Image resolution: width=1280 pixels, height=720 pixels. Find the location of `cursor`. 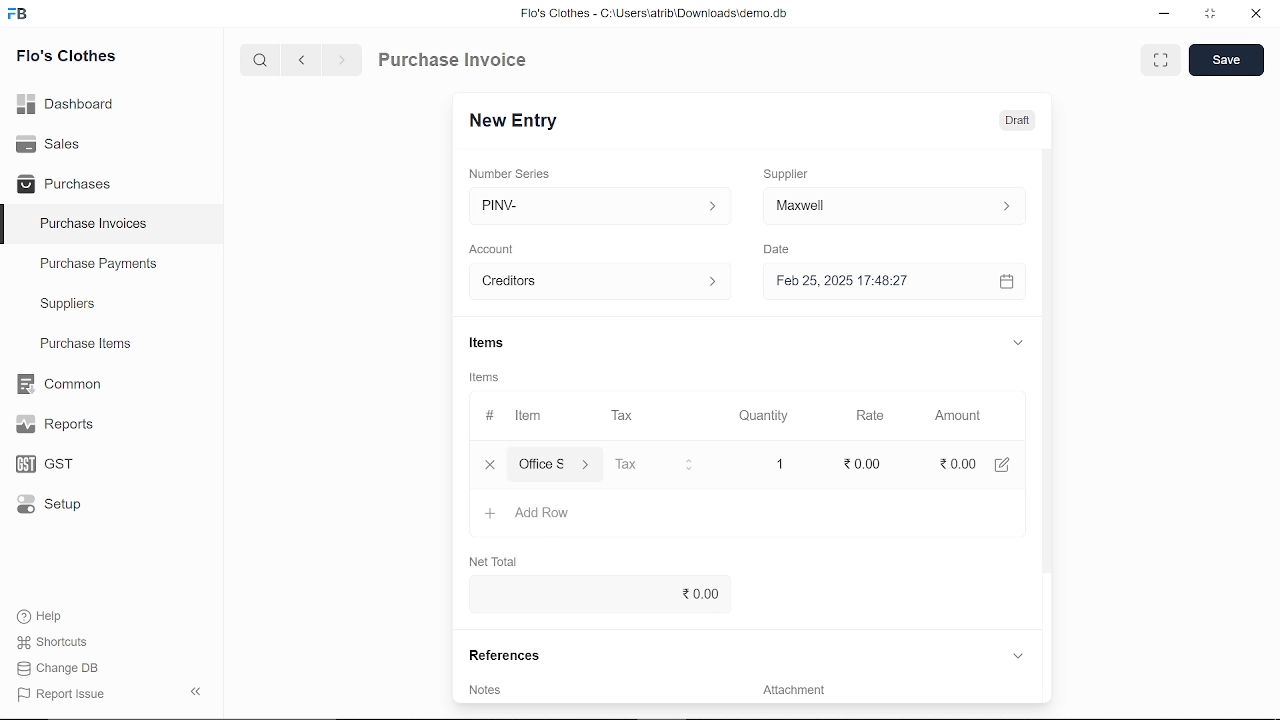

cursor is located at coordinates (871, 464).